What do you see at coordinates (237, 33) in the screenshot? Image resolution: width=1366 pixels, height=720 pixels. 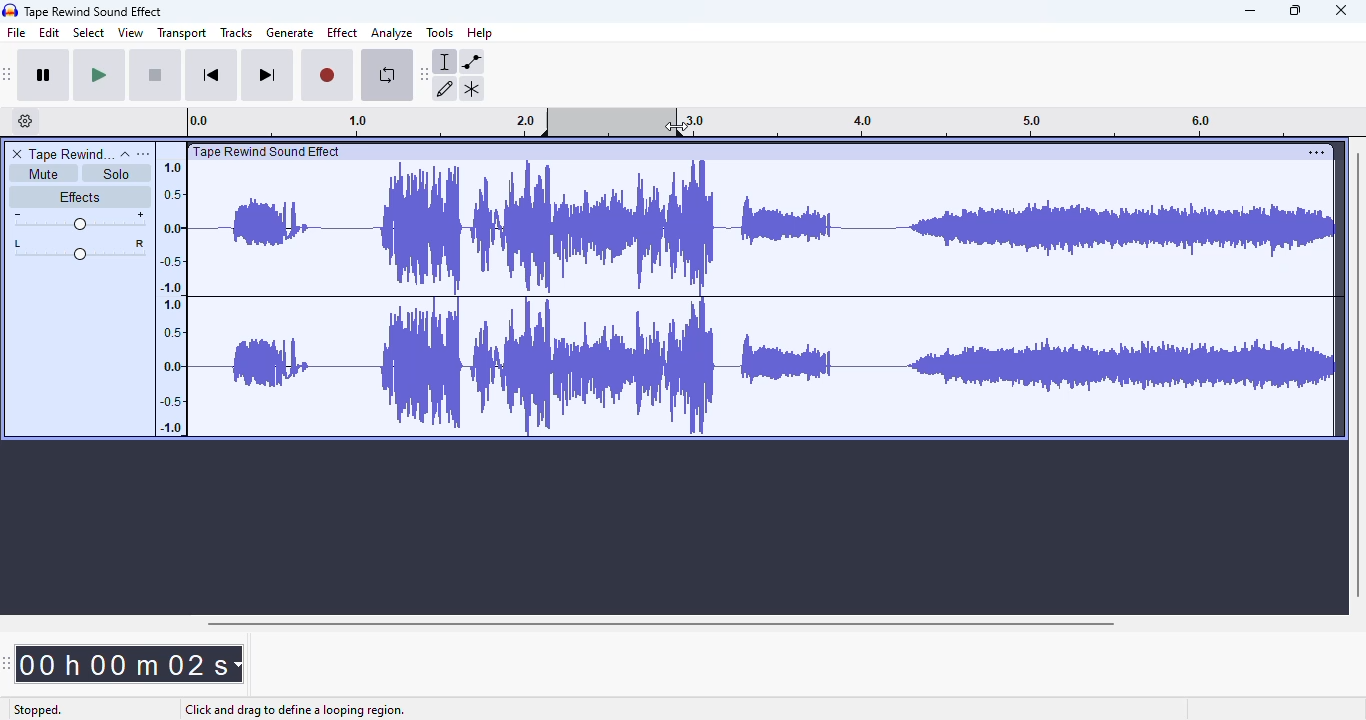 I see `tracks` at bounding box center [237, 33].